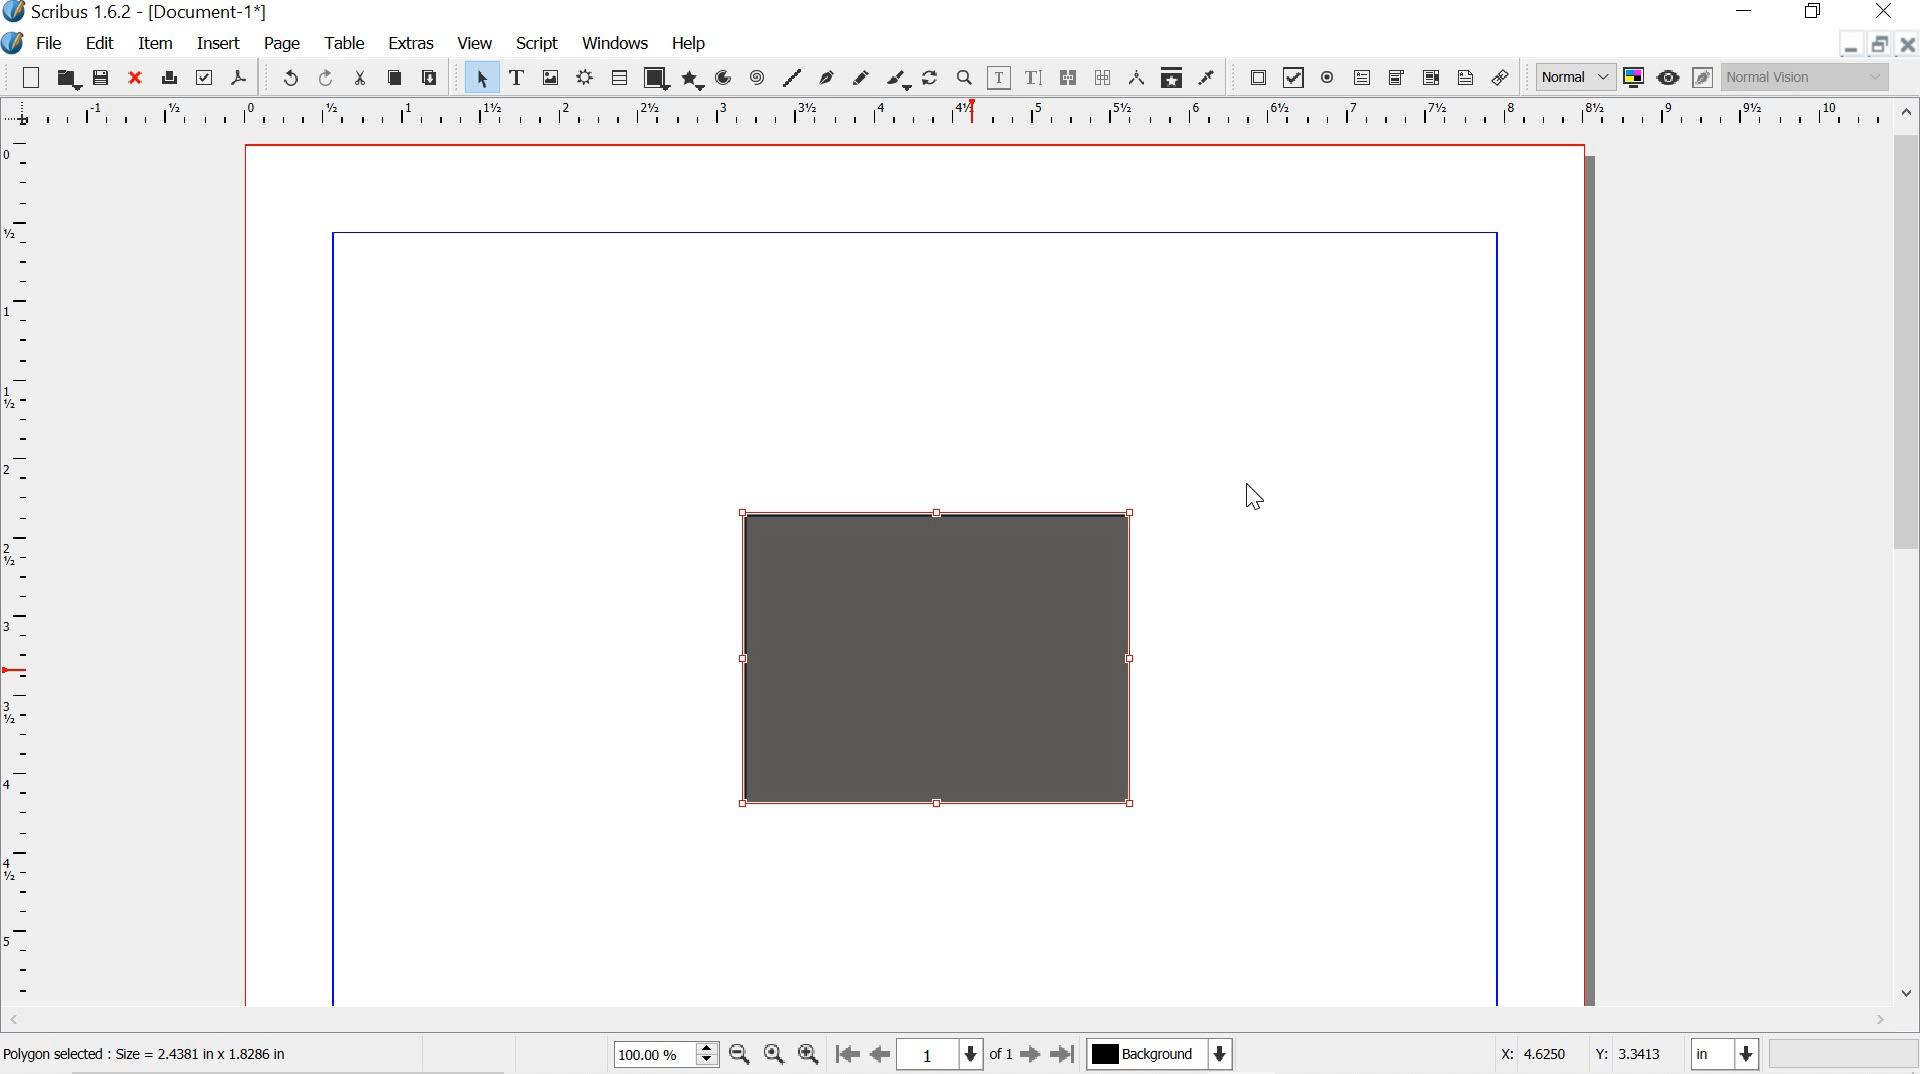 This screenshot has height=1074, width=1920. Describe the element at coordinates (277, 41) in the screenshot. I see `page` at that location.